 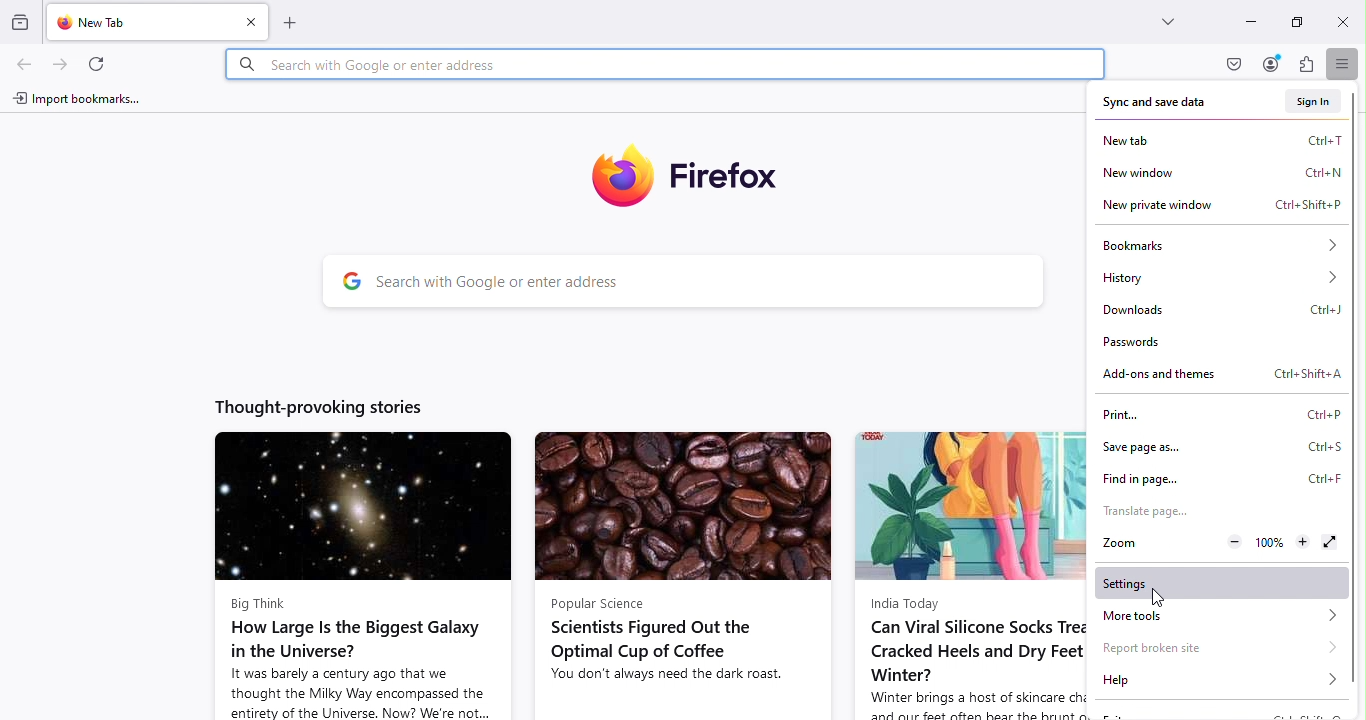 I want to click on Firefox icon, so click(x=691, y=173).